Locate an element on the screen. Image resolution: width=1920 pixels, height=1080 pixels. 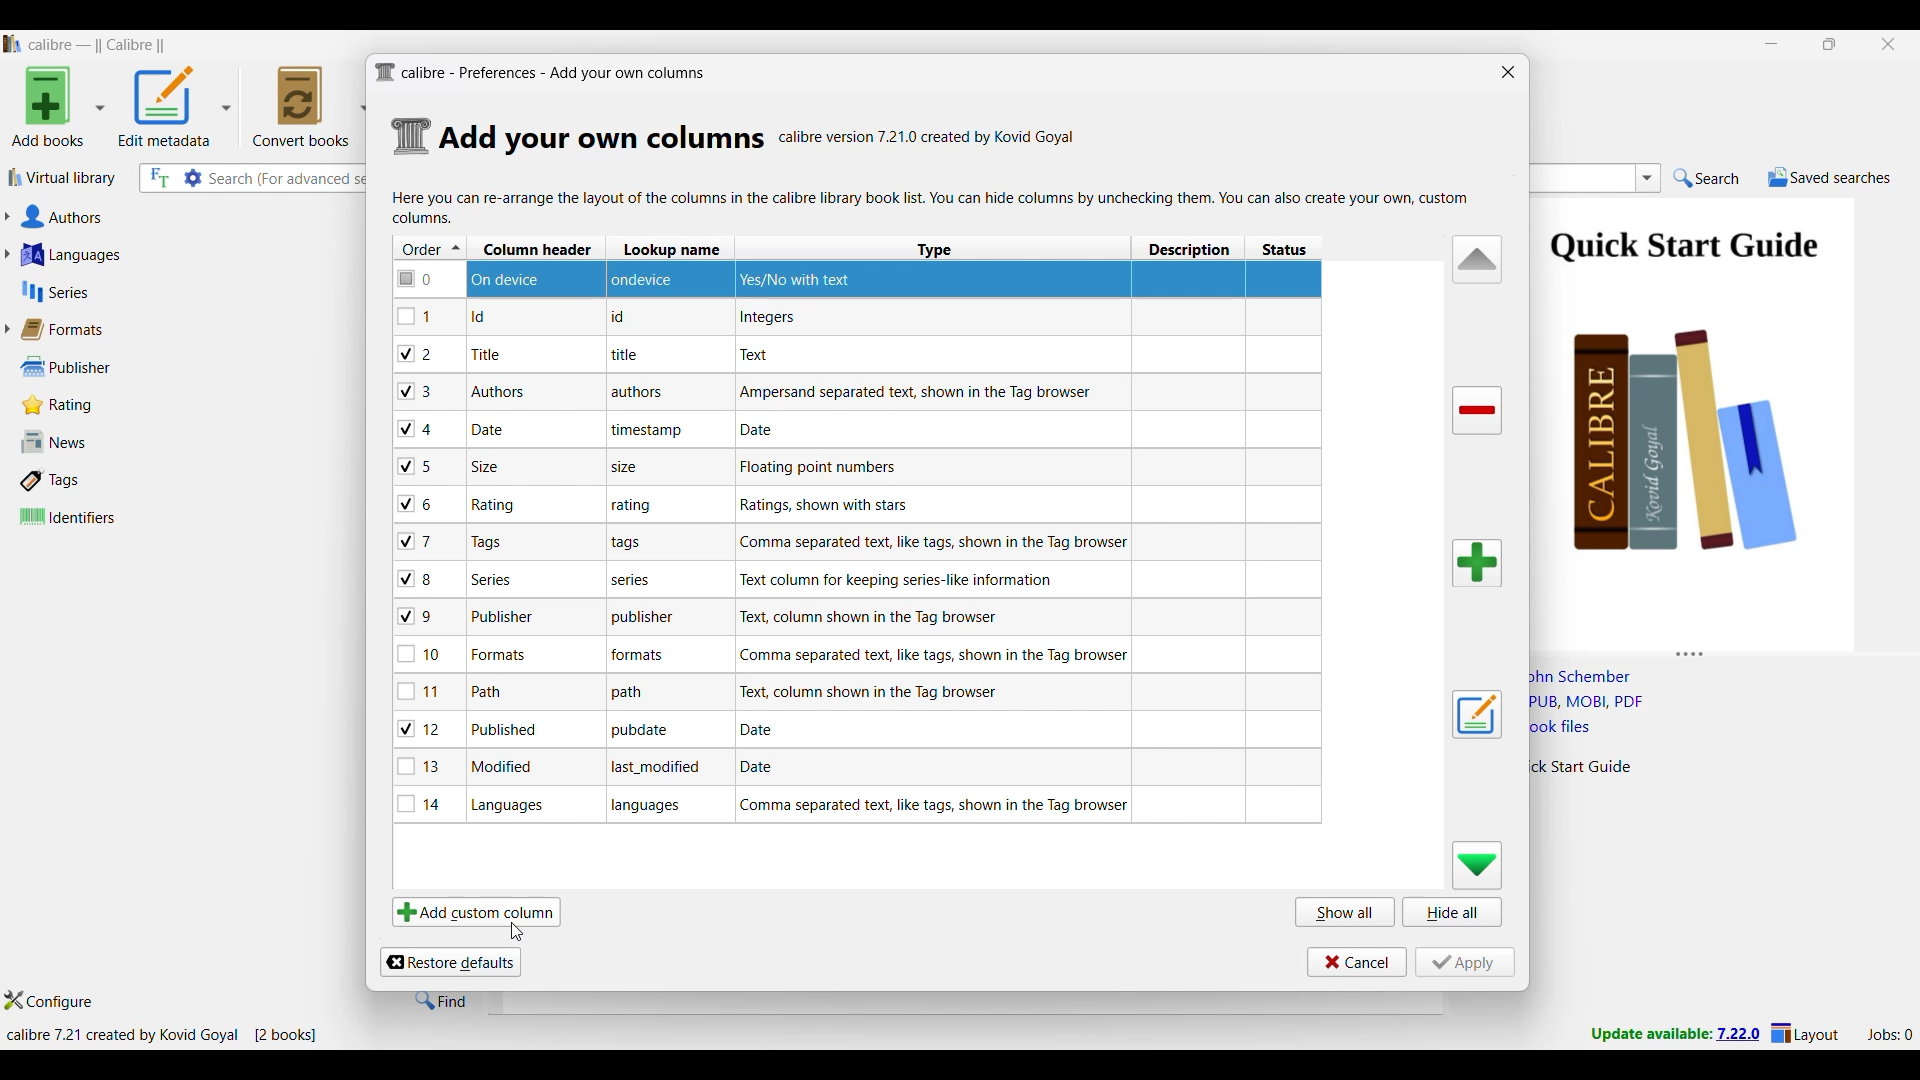
note is located at coordinates (662, 770).